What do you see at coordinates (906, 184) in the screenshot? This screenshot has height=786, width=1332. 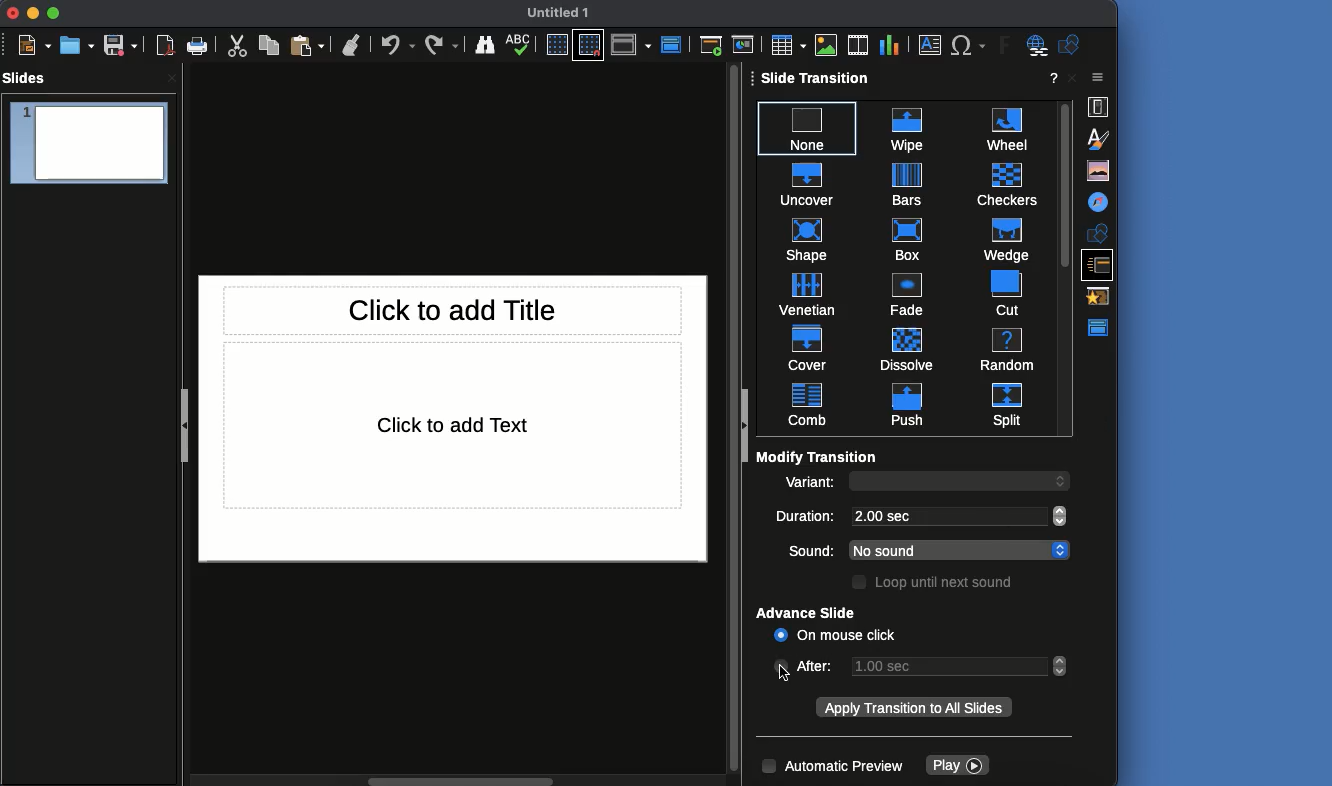 I see `bars` at bounding box center [906, 184].